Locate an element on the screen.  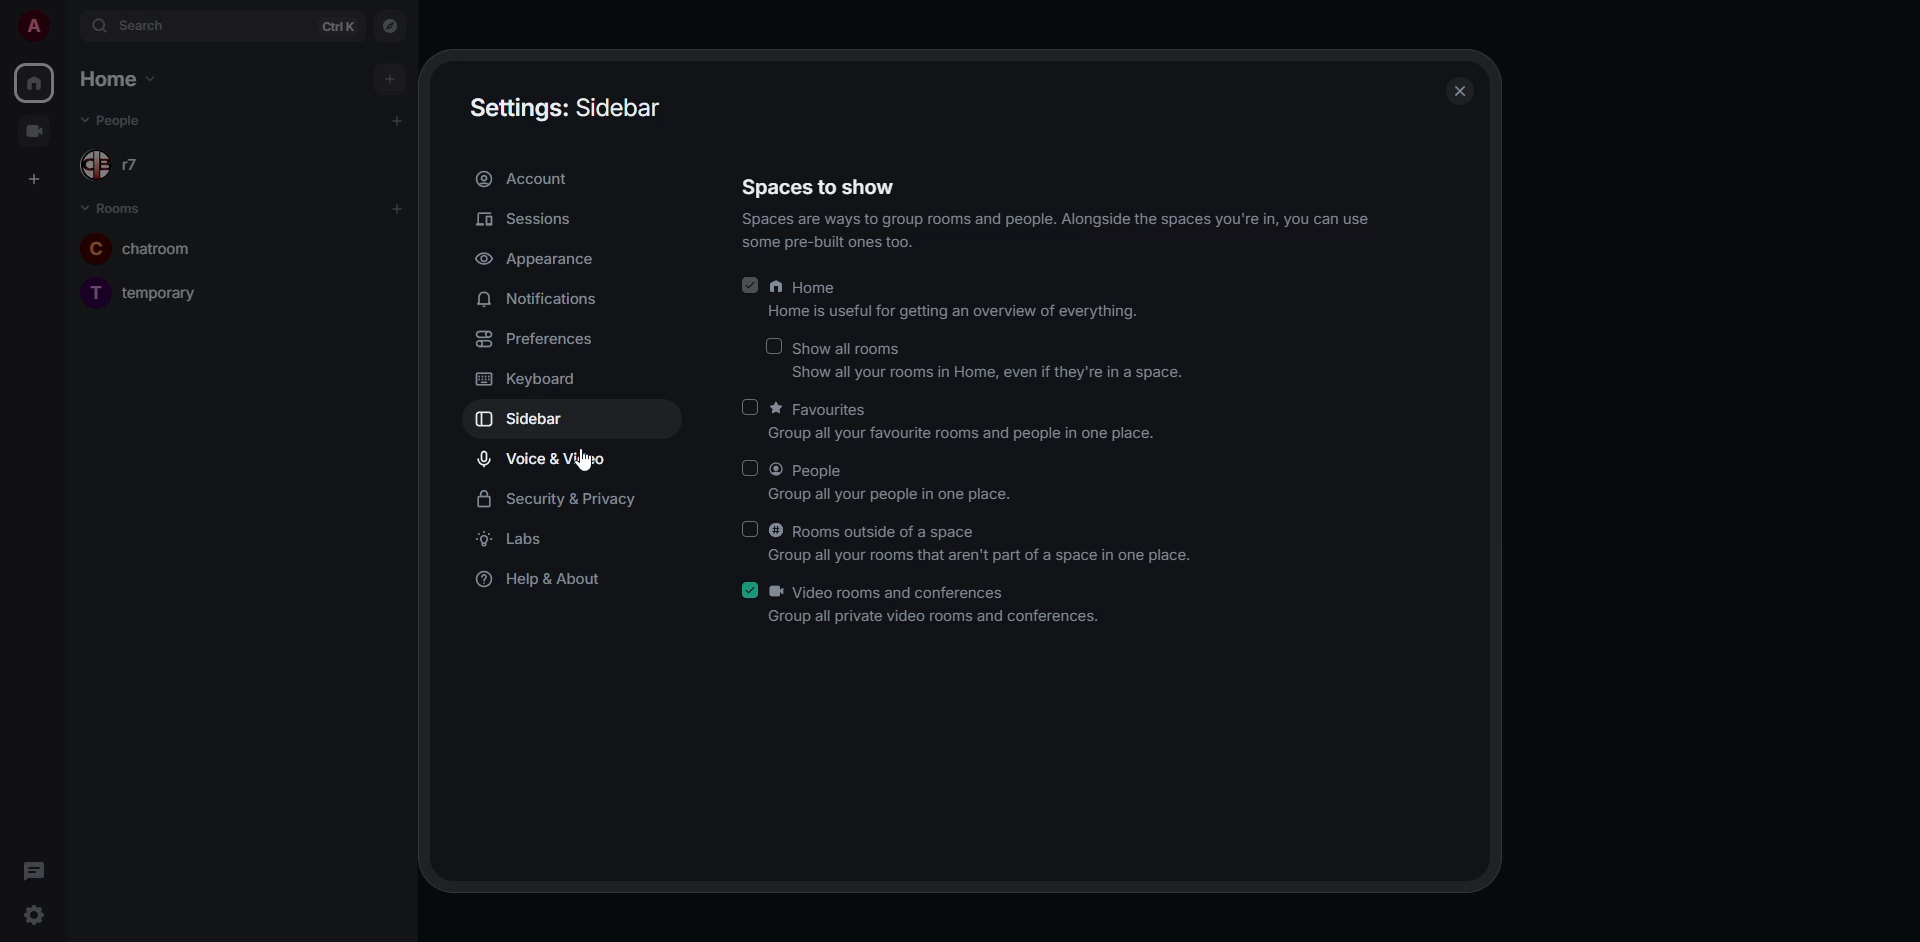
spaces to show is located at coordinates (1056, 216).